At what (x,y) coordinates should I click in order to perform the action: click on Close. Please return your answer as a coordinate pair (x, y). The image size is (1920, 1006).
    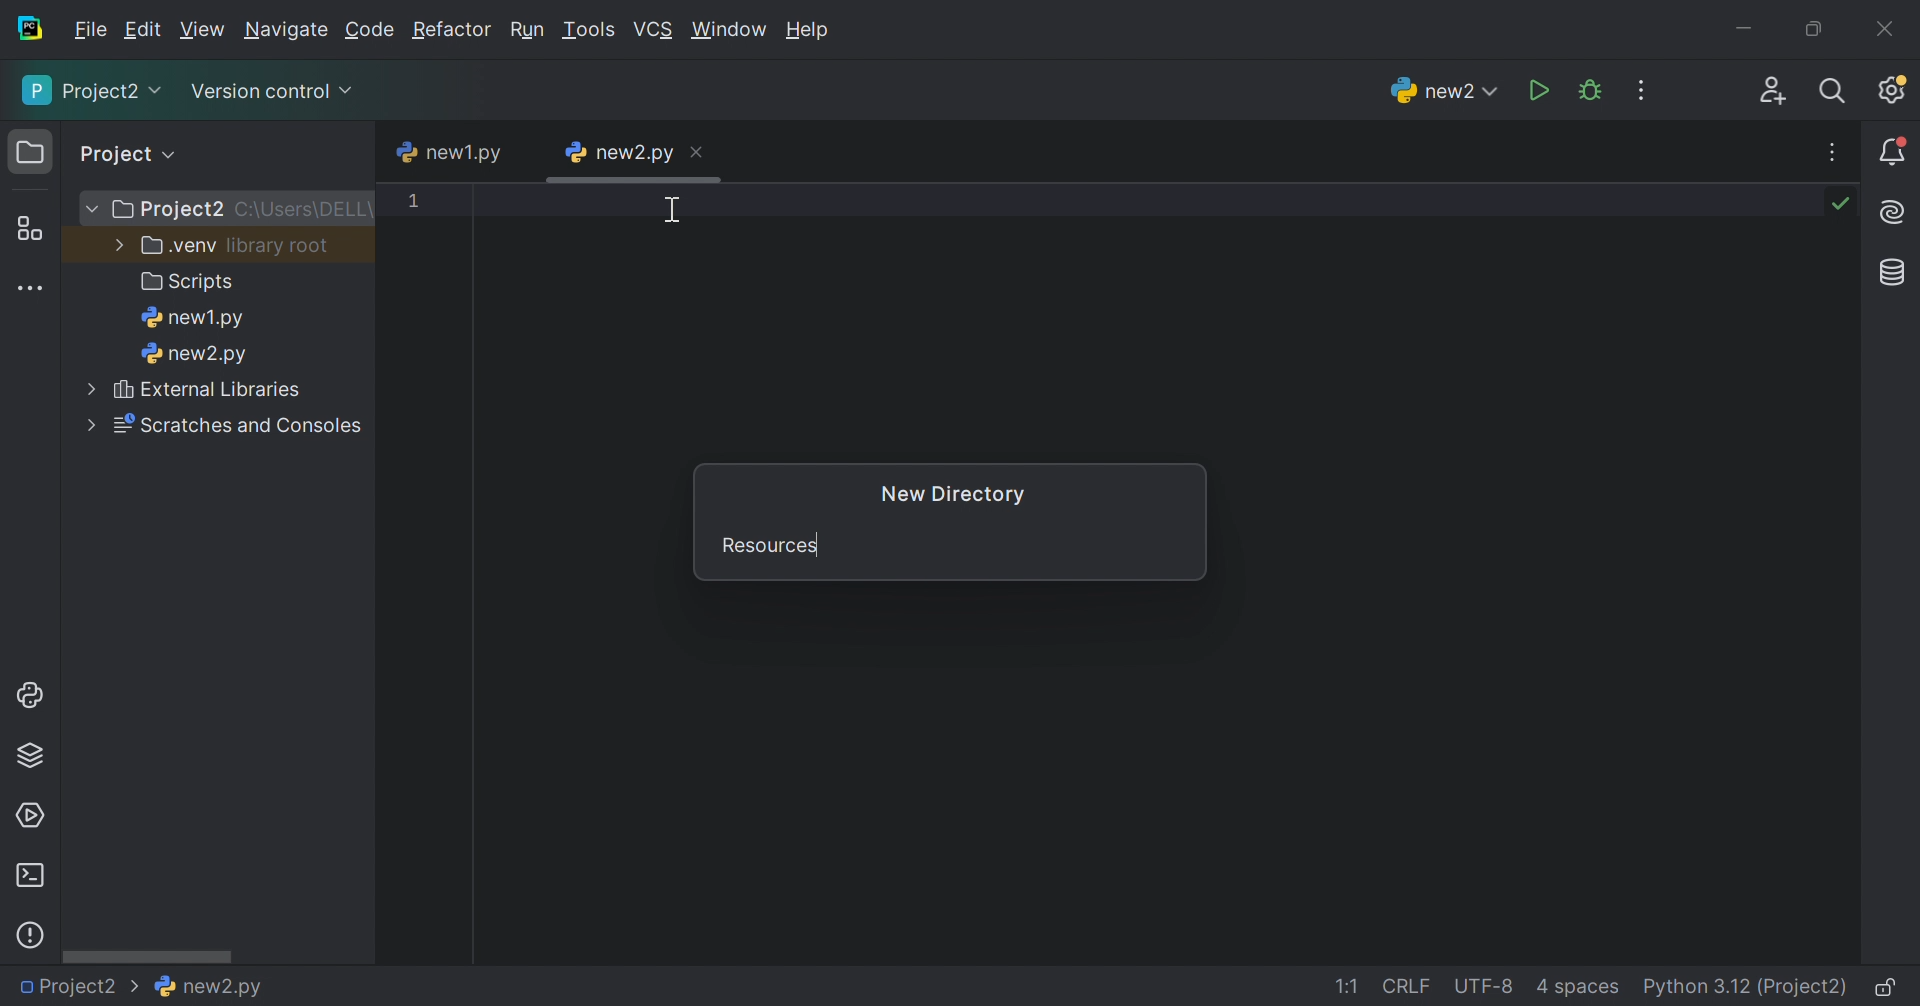
    Looking at the image, I should click on (1890, 24).